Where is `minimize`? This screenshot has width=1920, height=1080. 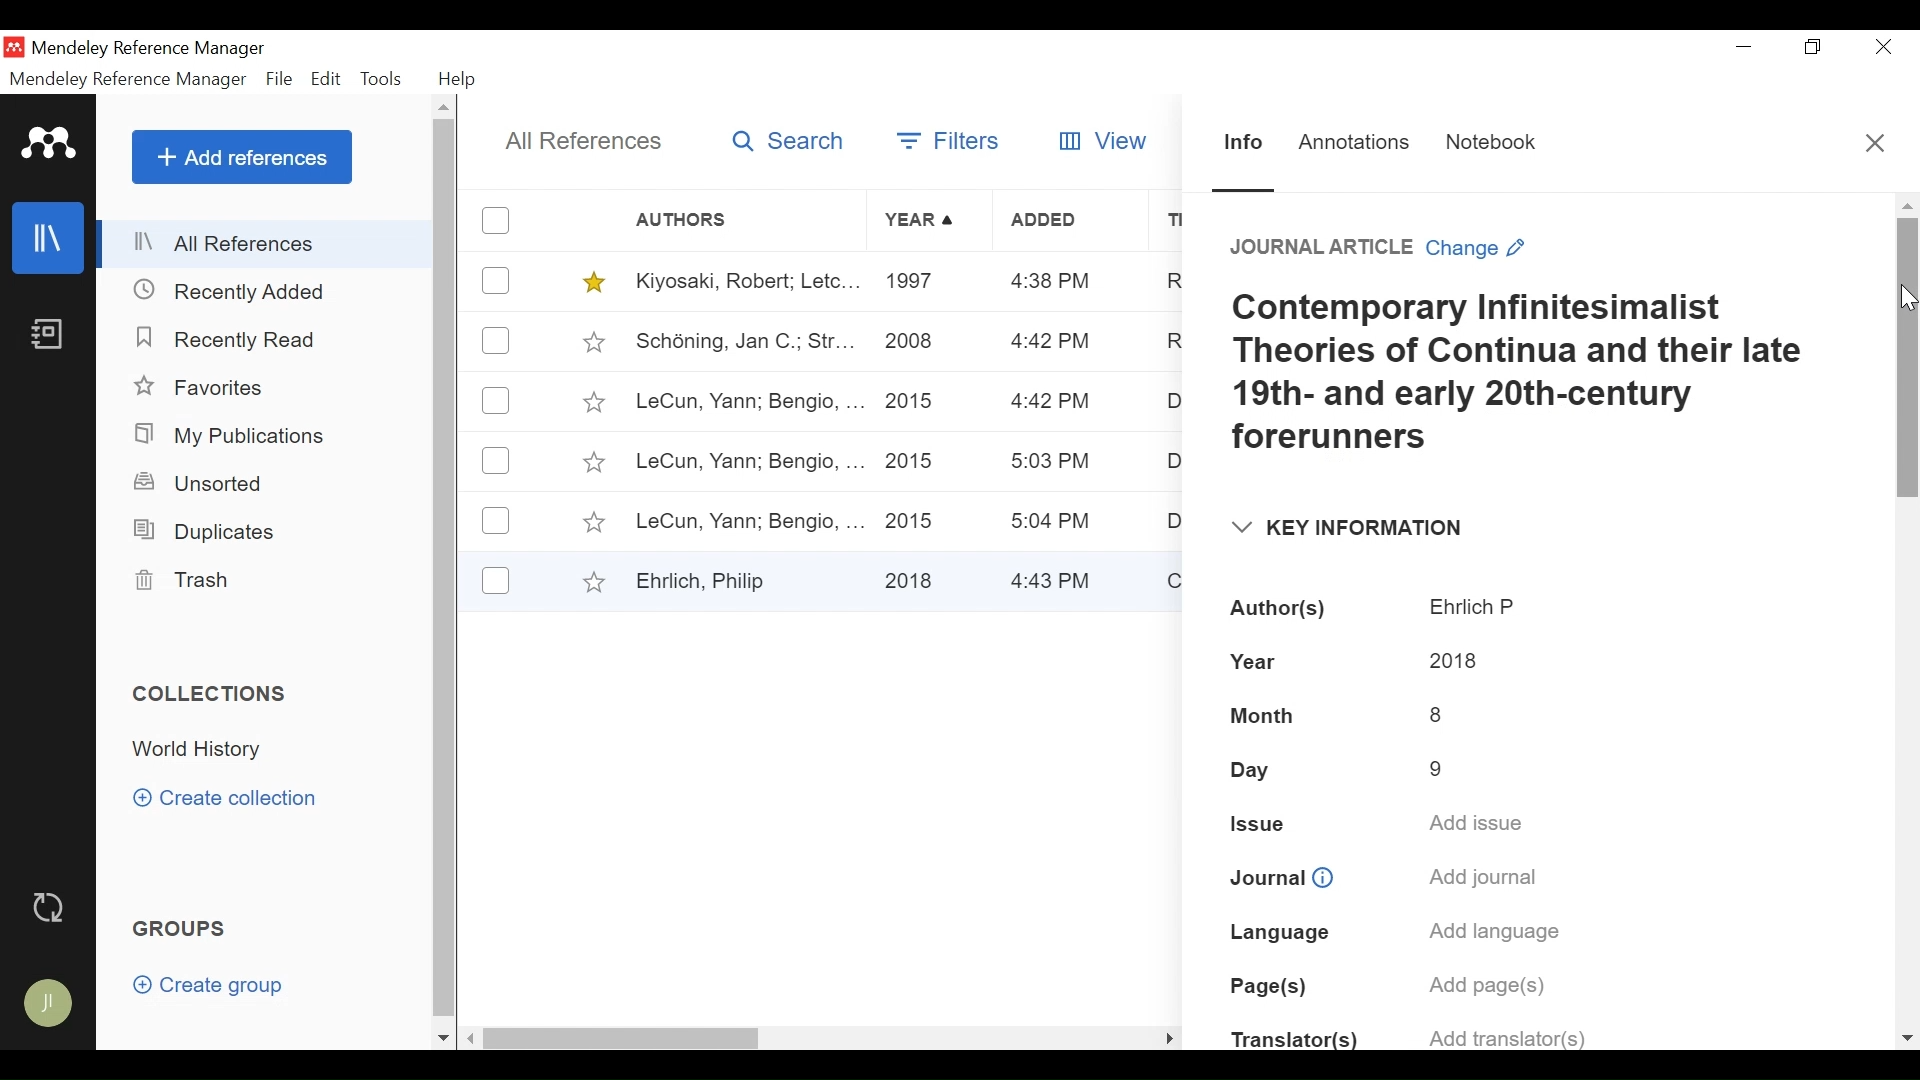
minimize is located at coordinates (1744, 47).